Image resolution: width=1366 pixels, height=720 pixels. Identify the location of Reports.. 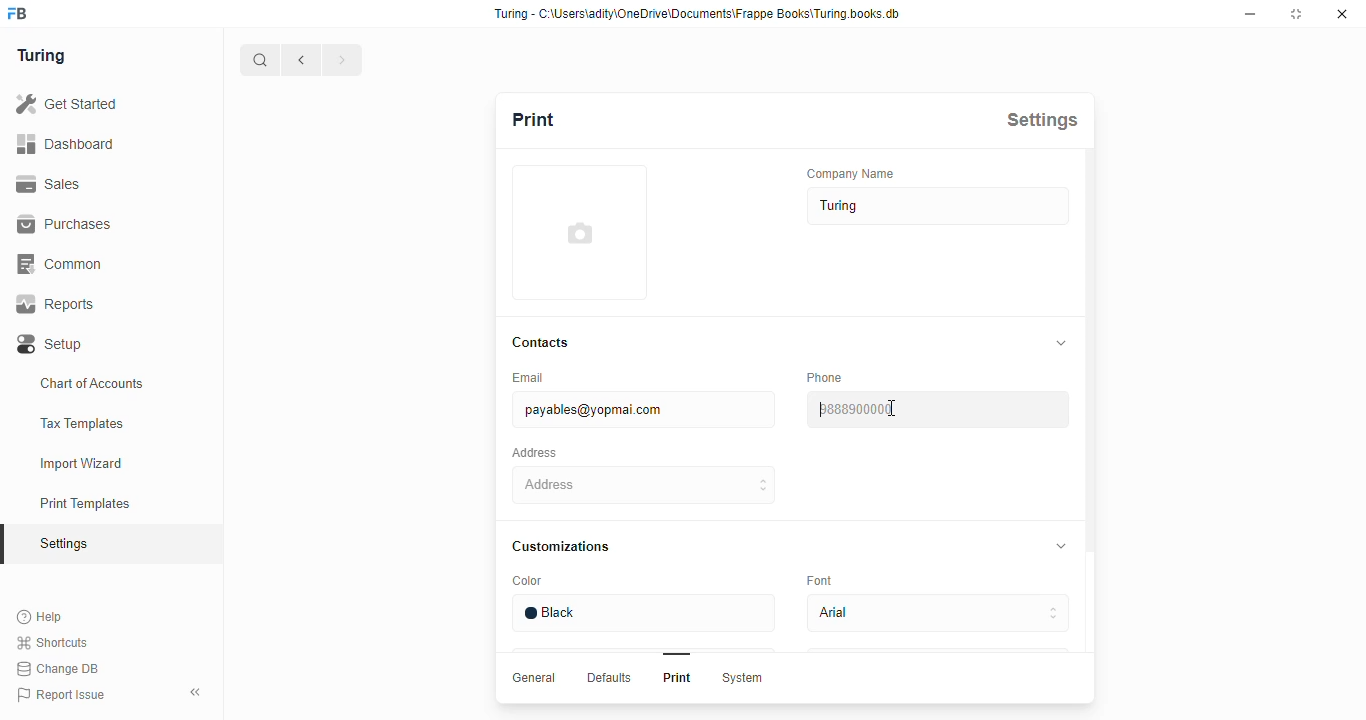
(108, 304).